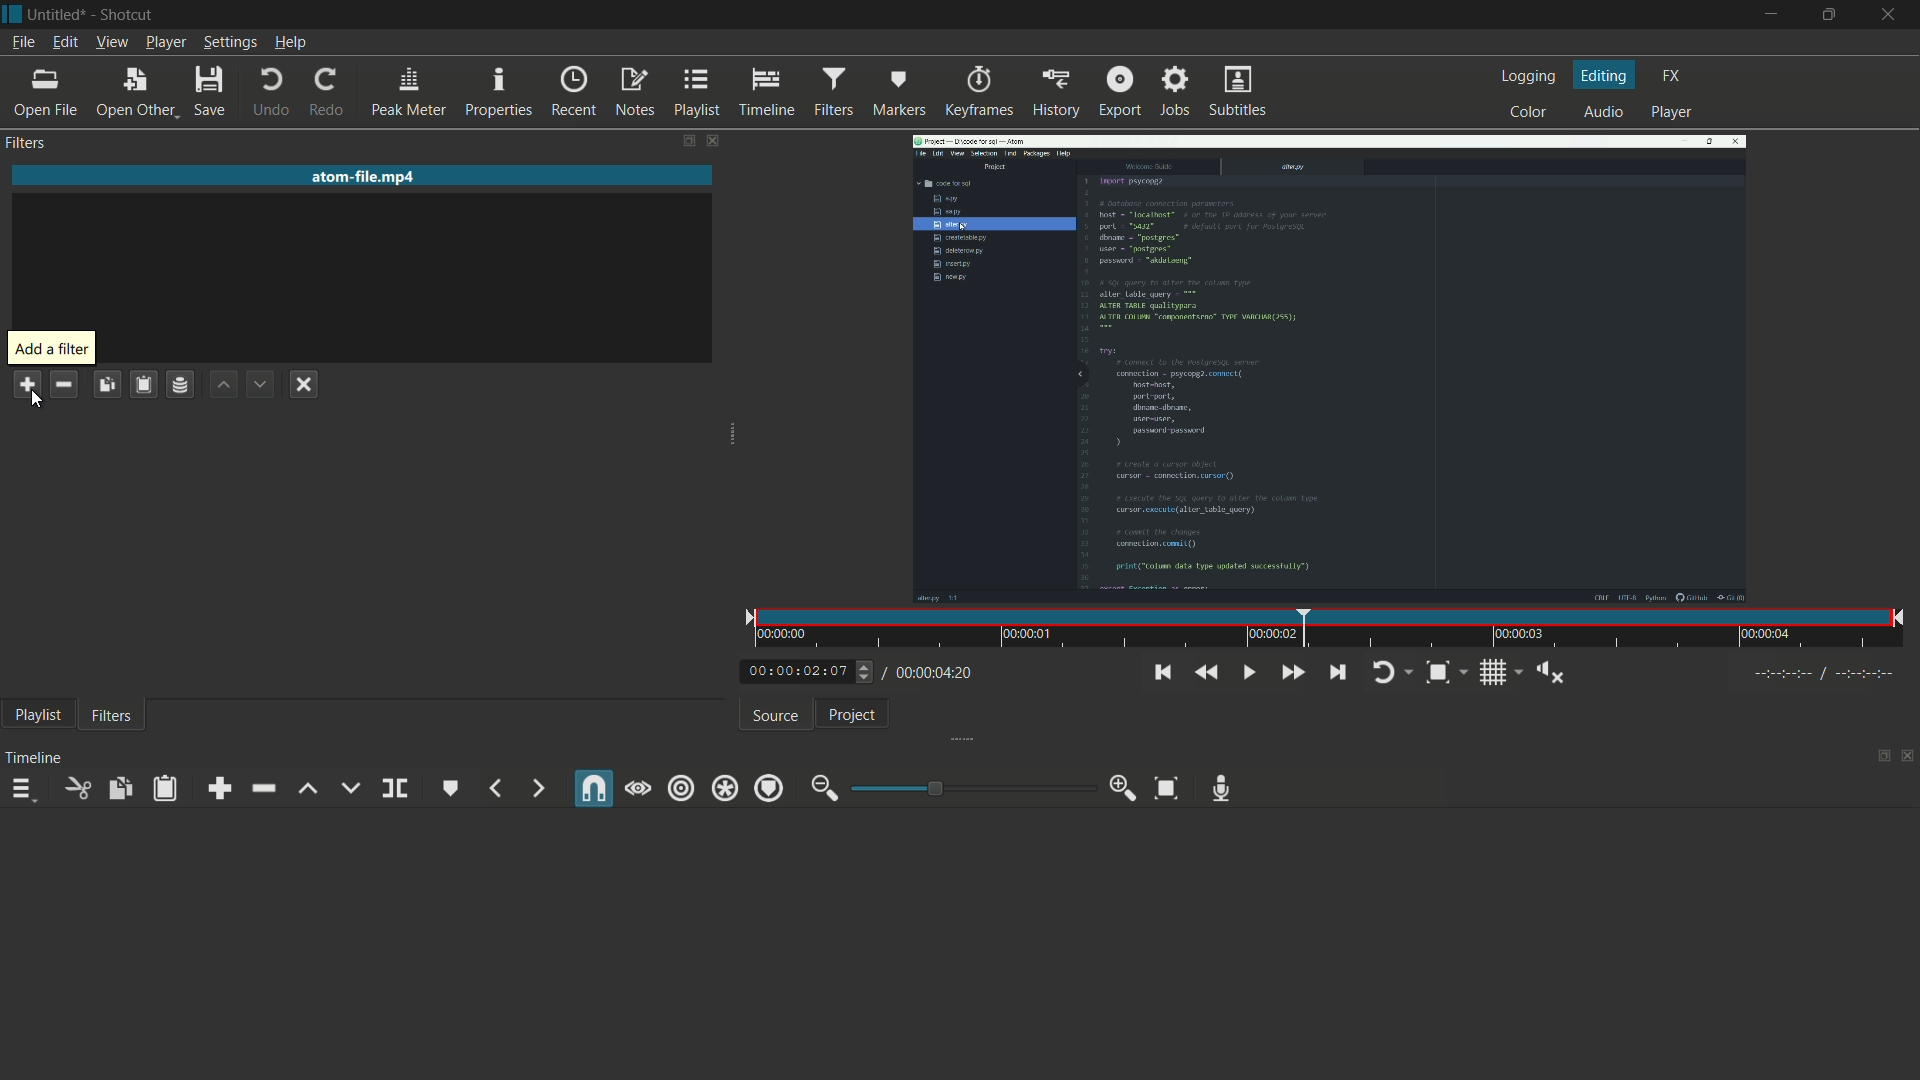 This screenshot has height=1080, width=1920. What do you see at coordinates (144, 385) in the screenshot?
I see `paste filters` at bounding box center [144, 385].